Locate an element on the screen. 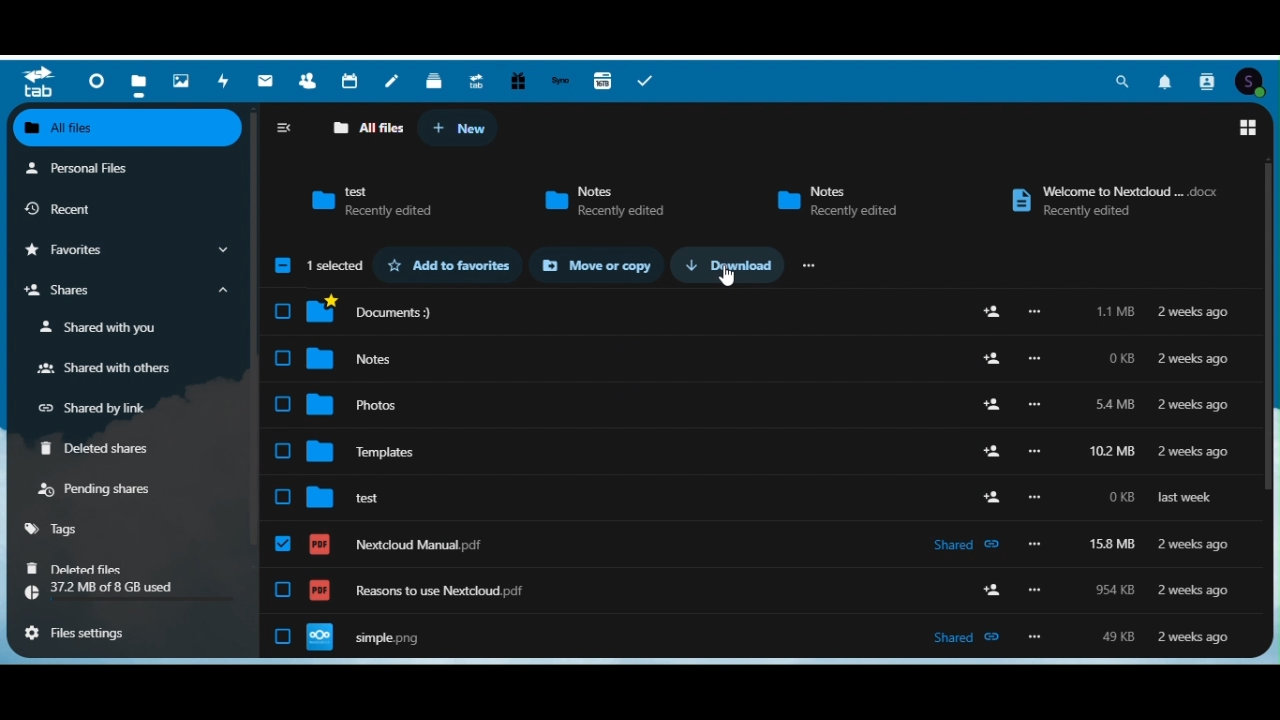 The image size is (1280, 720). Tags is located at coordinates (58, 531).